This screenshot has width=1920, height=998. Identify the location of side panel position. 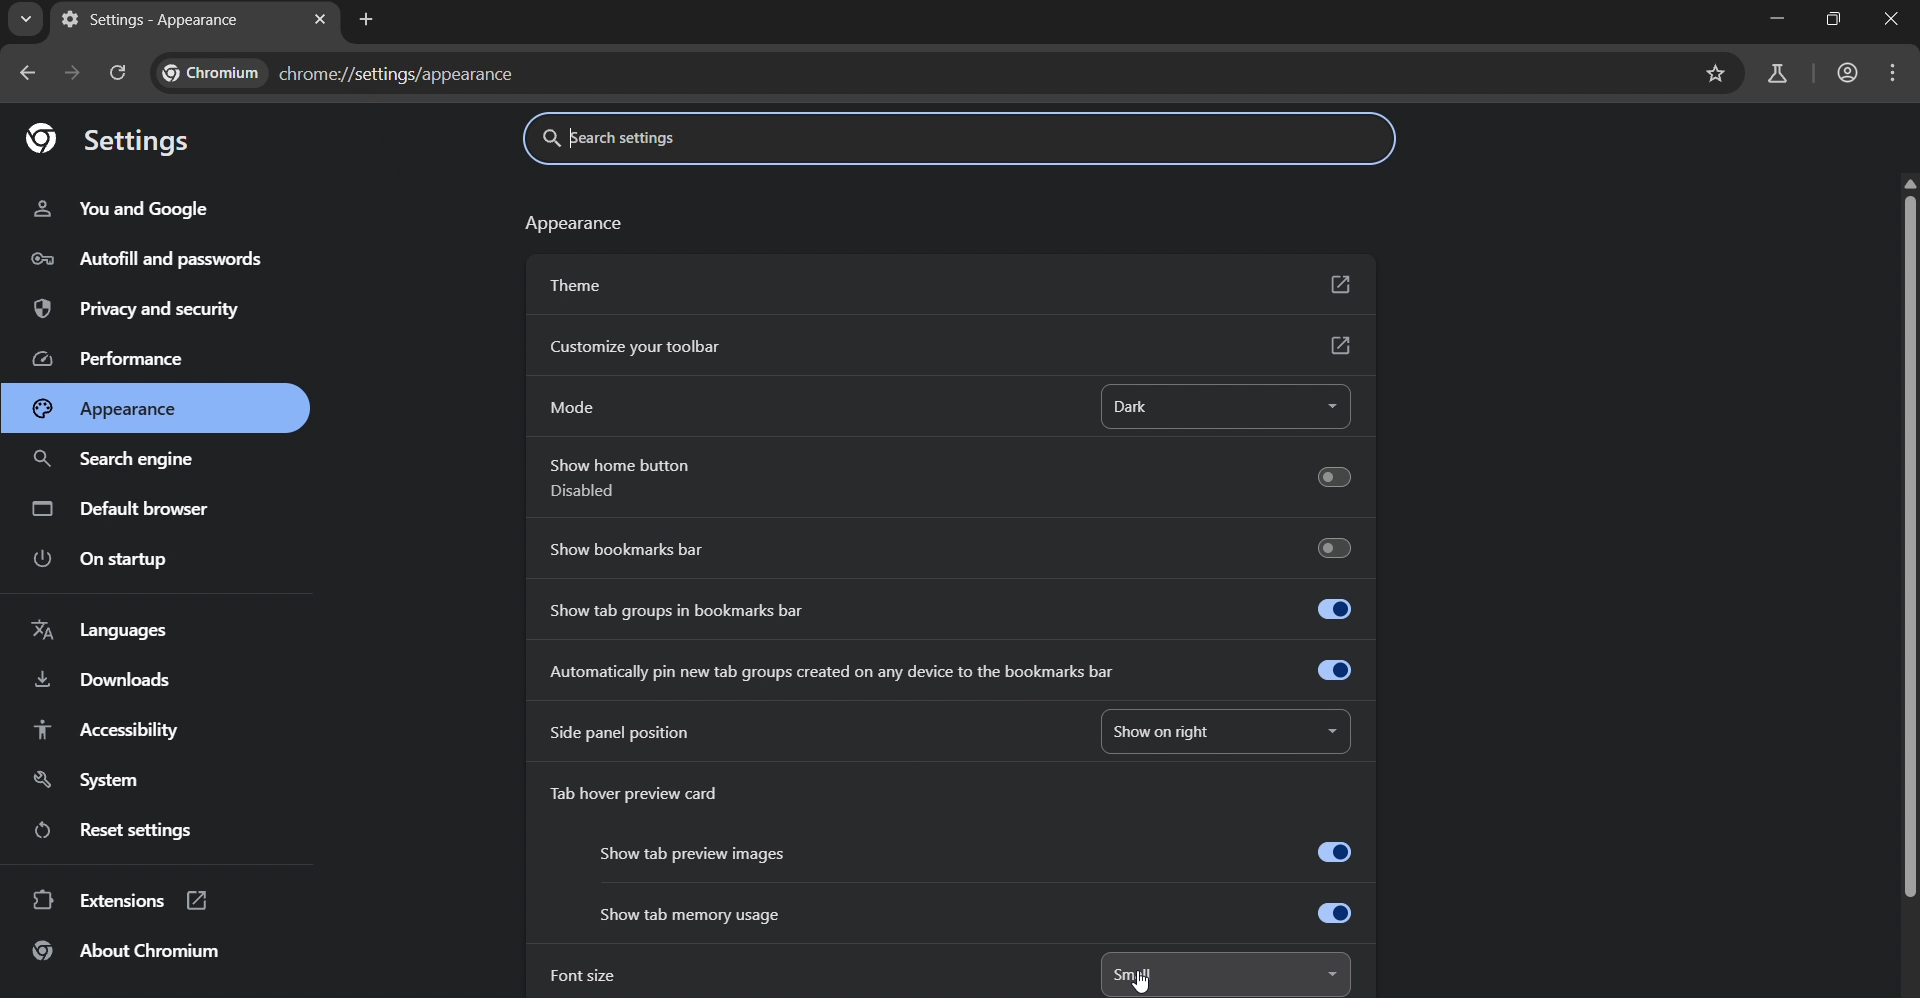
(620, 732).